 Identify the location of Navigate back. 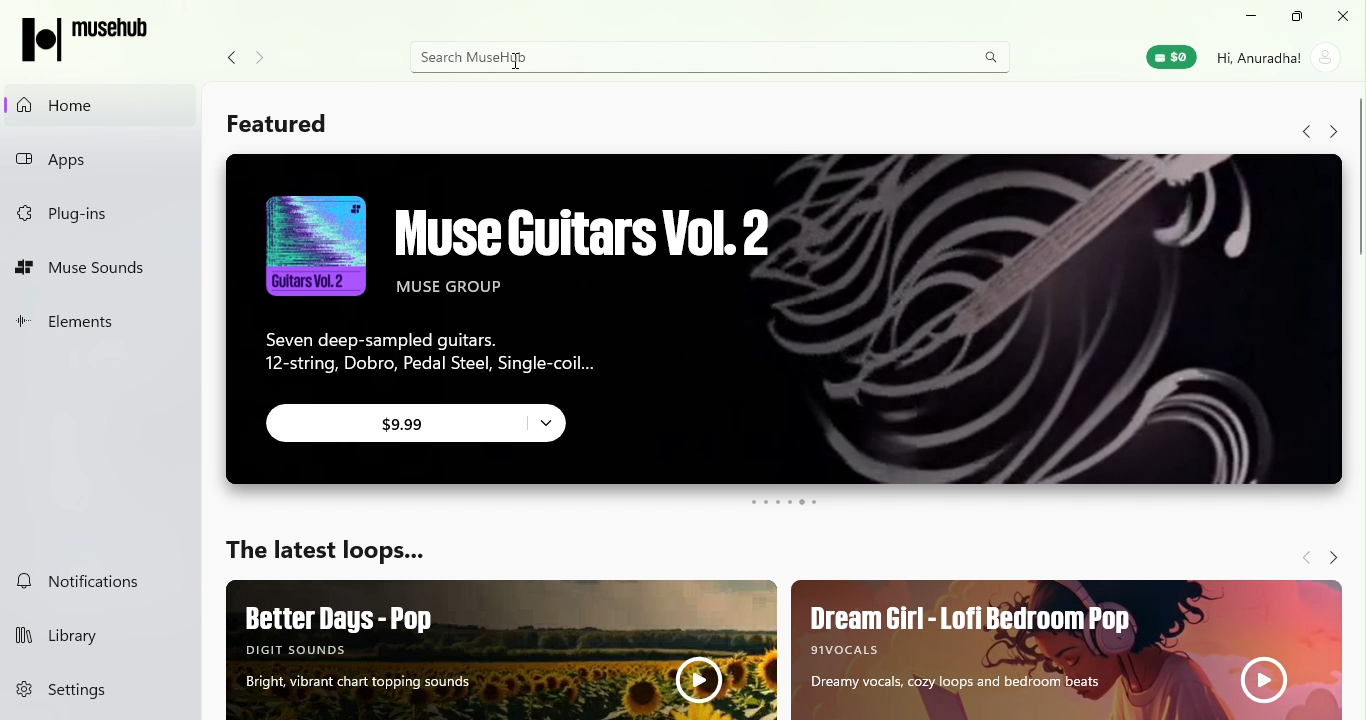
(227, 58).